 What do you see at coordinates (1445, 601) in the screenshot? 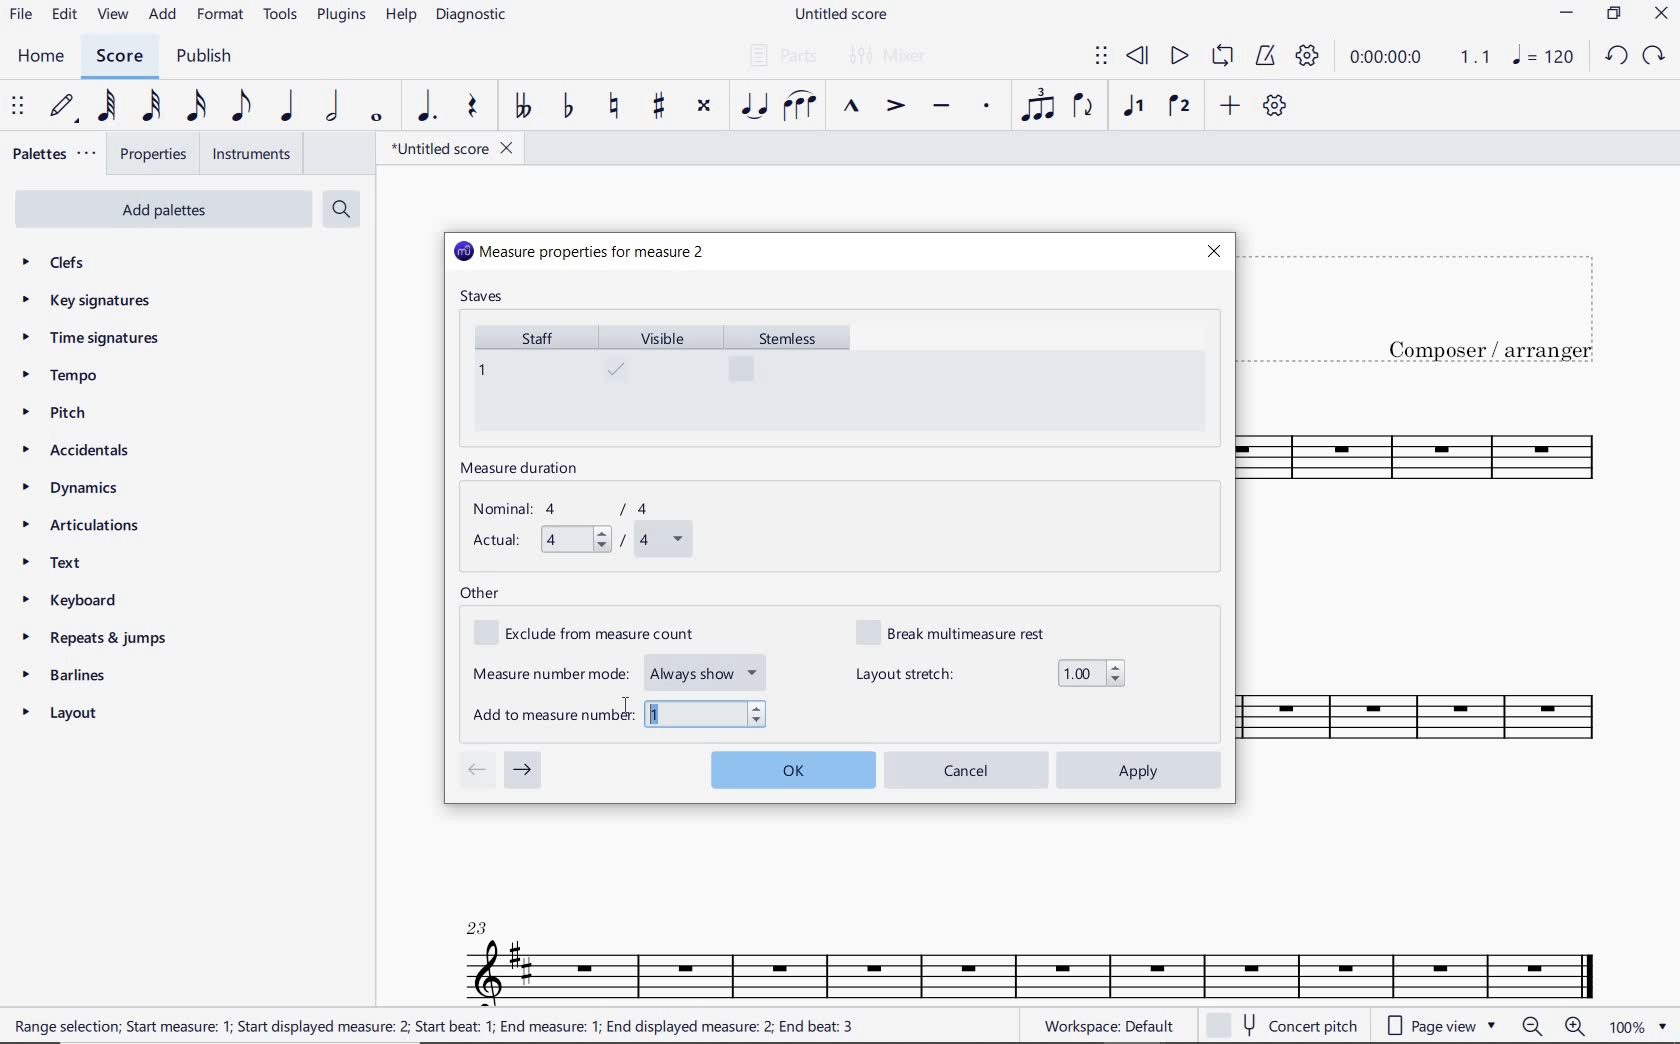
I see `INSTRUMENT: TENOR SAXOPHONE` at bounding box center [1445, 601].